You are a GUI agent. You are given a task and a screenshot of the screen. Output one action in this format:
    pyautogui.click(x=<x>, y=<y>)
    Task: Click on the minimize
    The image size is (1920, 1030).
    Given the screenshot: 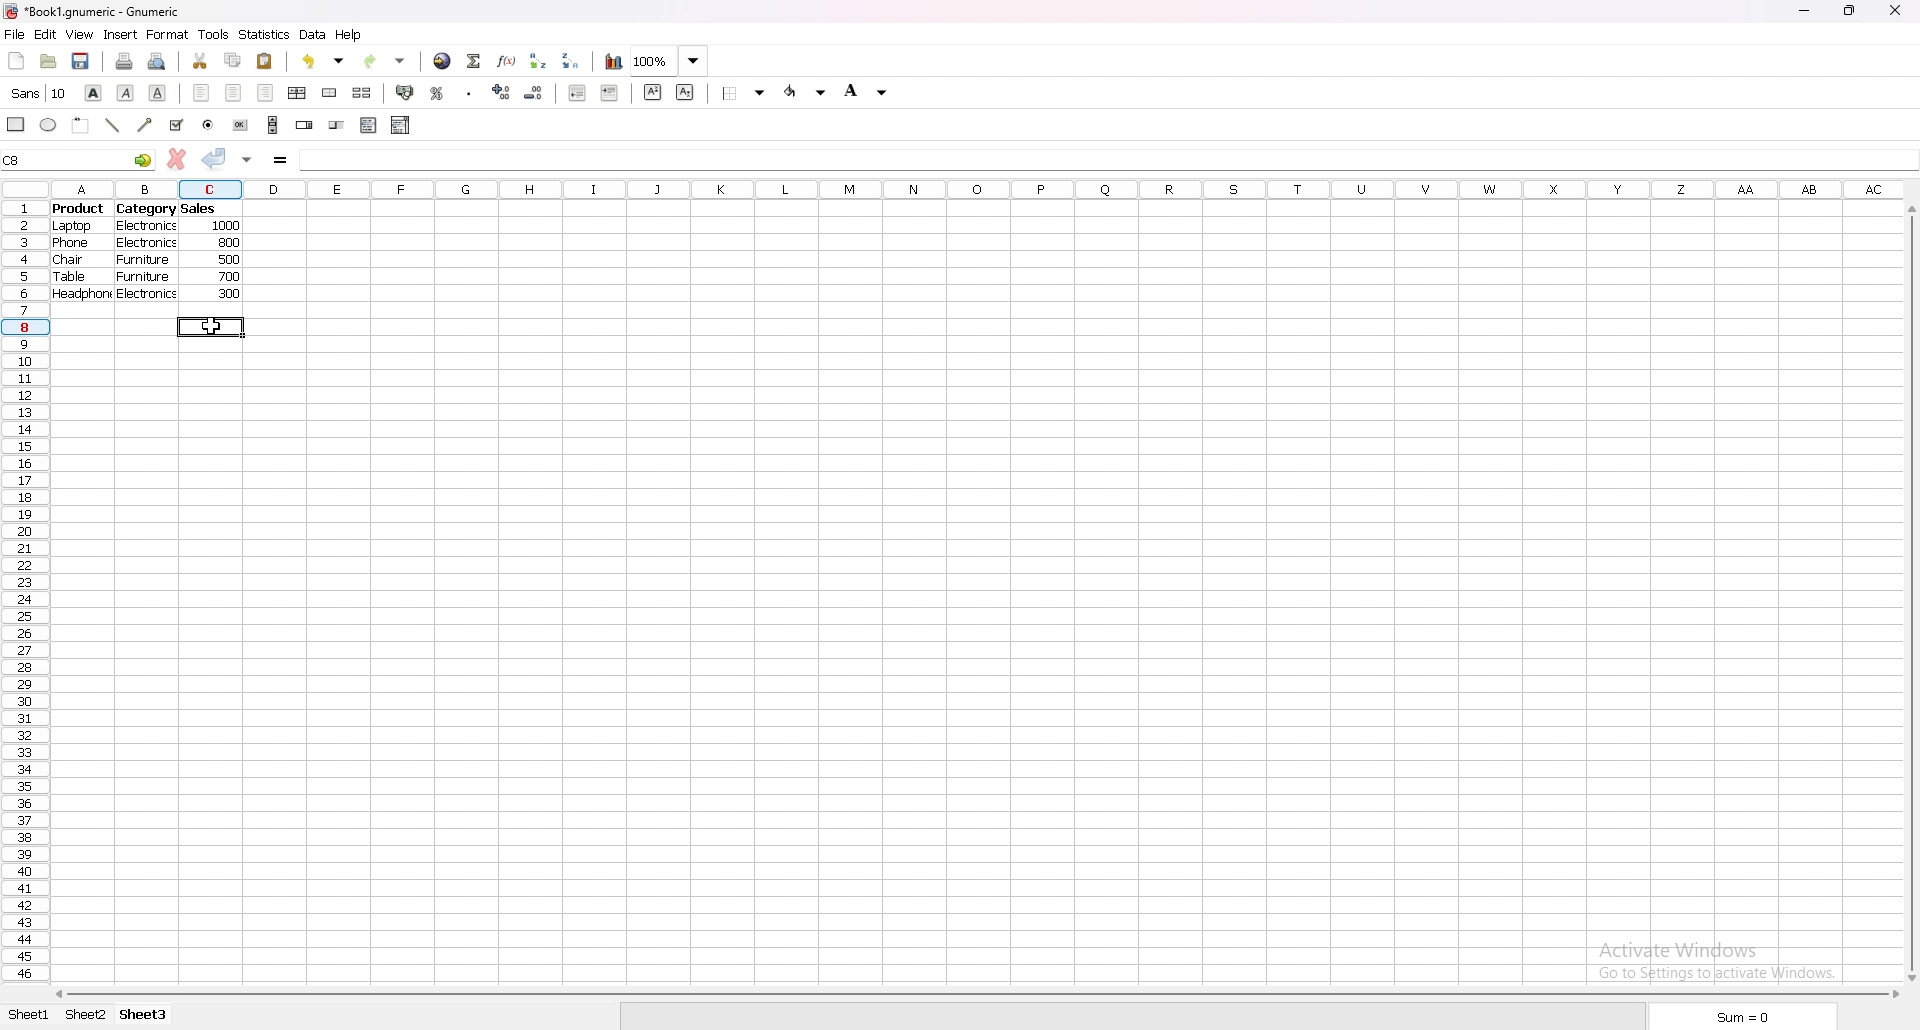 What is the action you would take?
    pyautogui.click(x=1805, y=11)
    